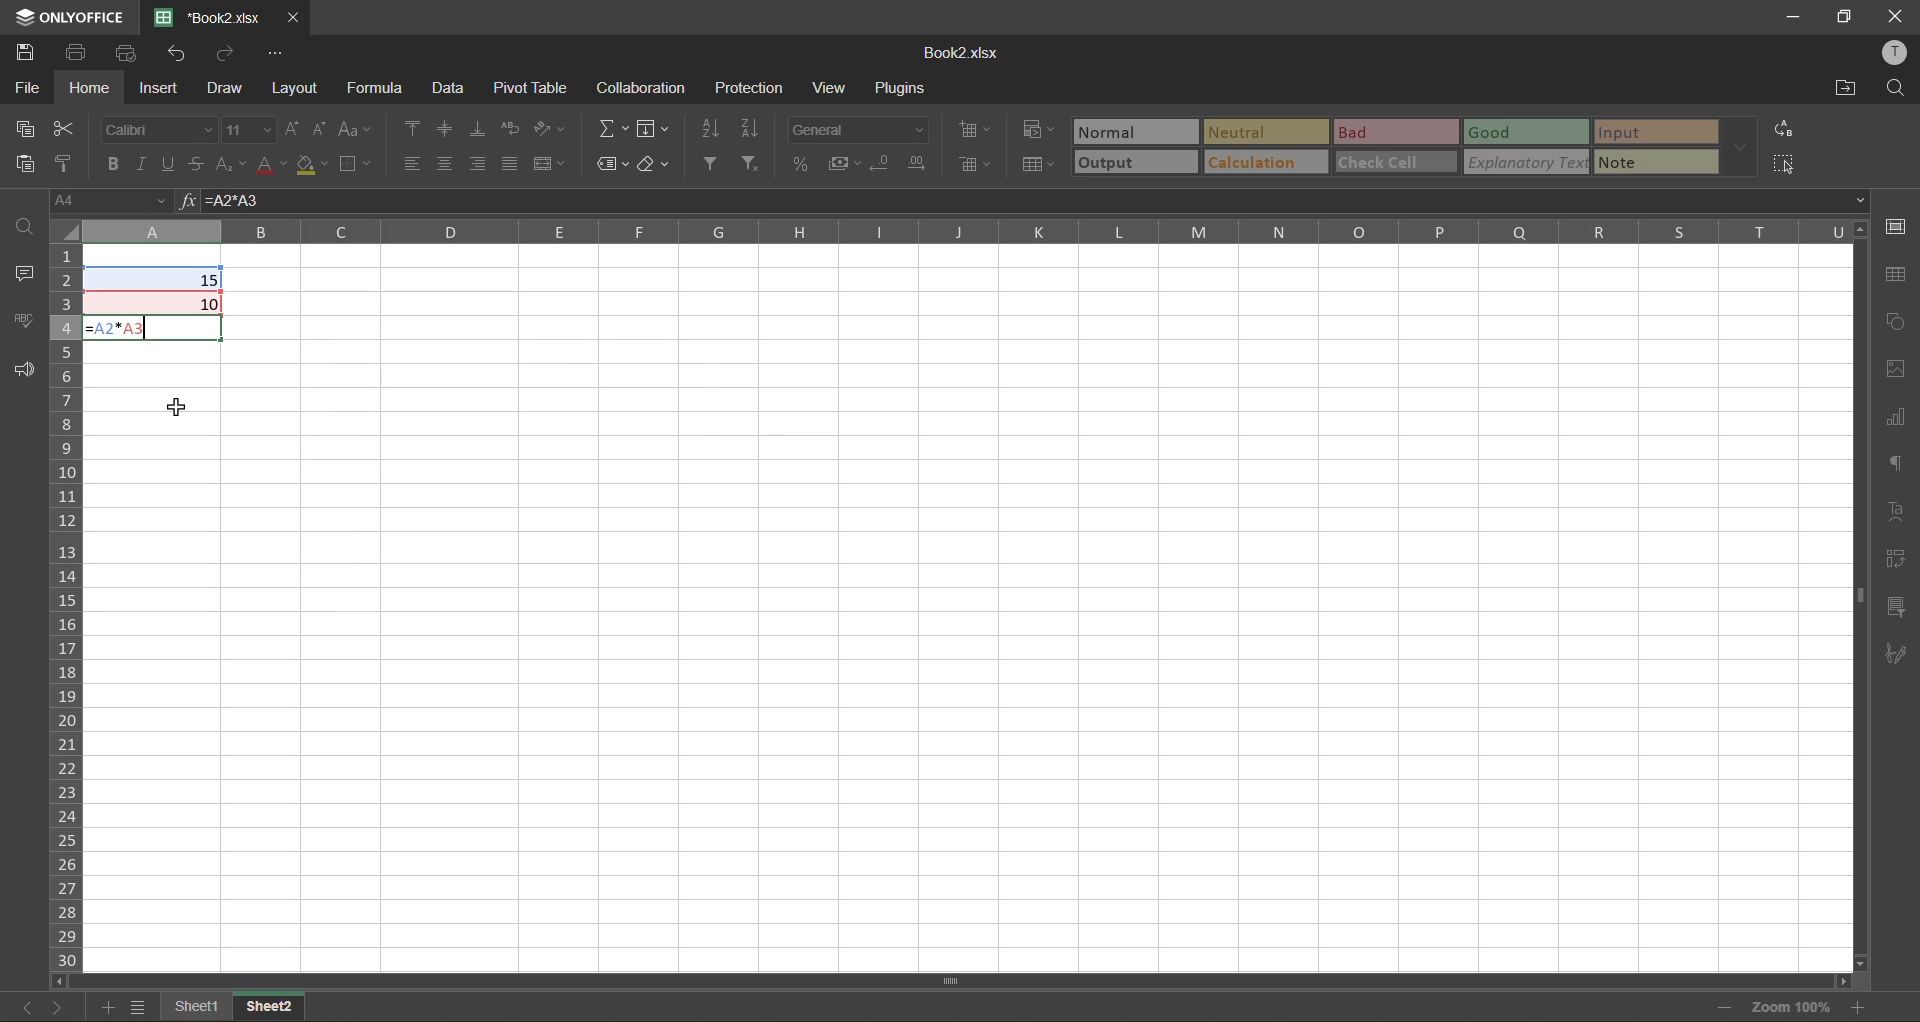 The image size is (1920, 1022). Describe the element at coordinates (1898, 610) in the screenshot. I see `slicer` at that location.